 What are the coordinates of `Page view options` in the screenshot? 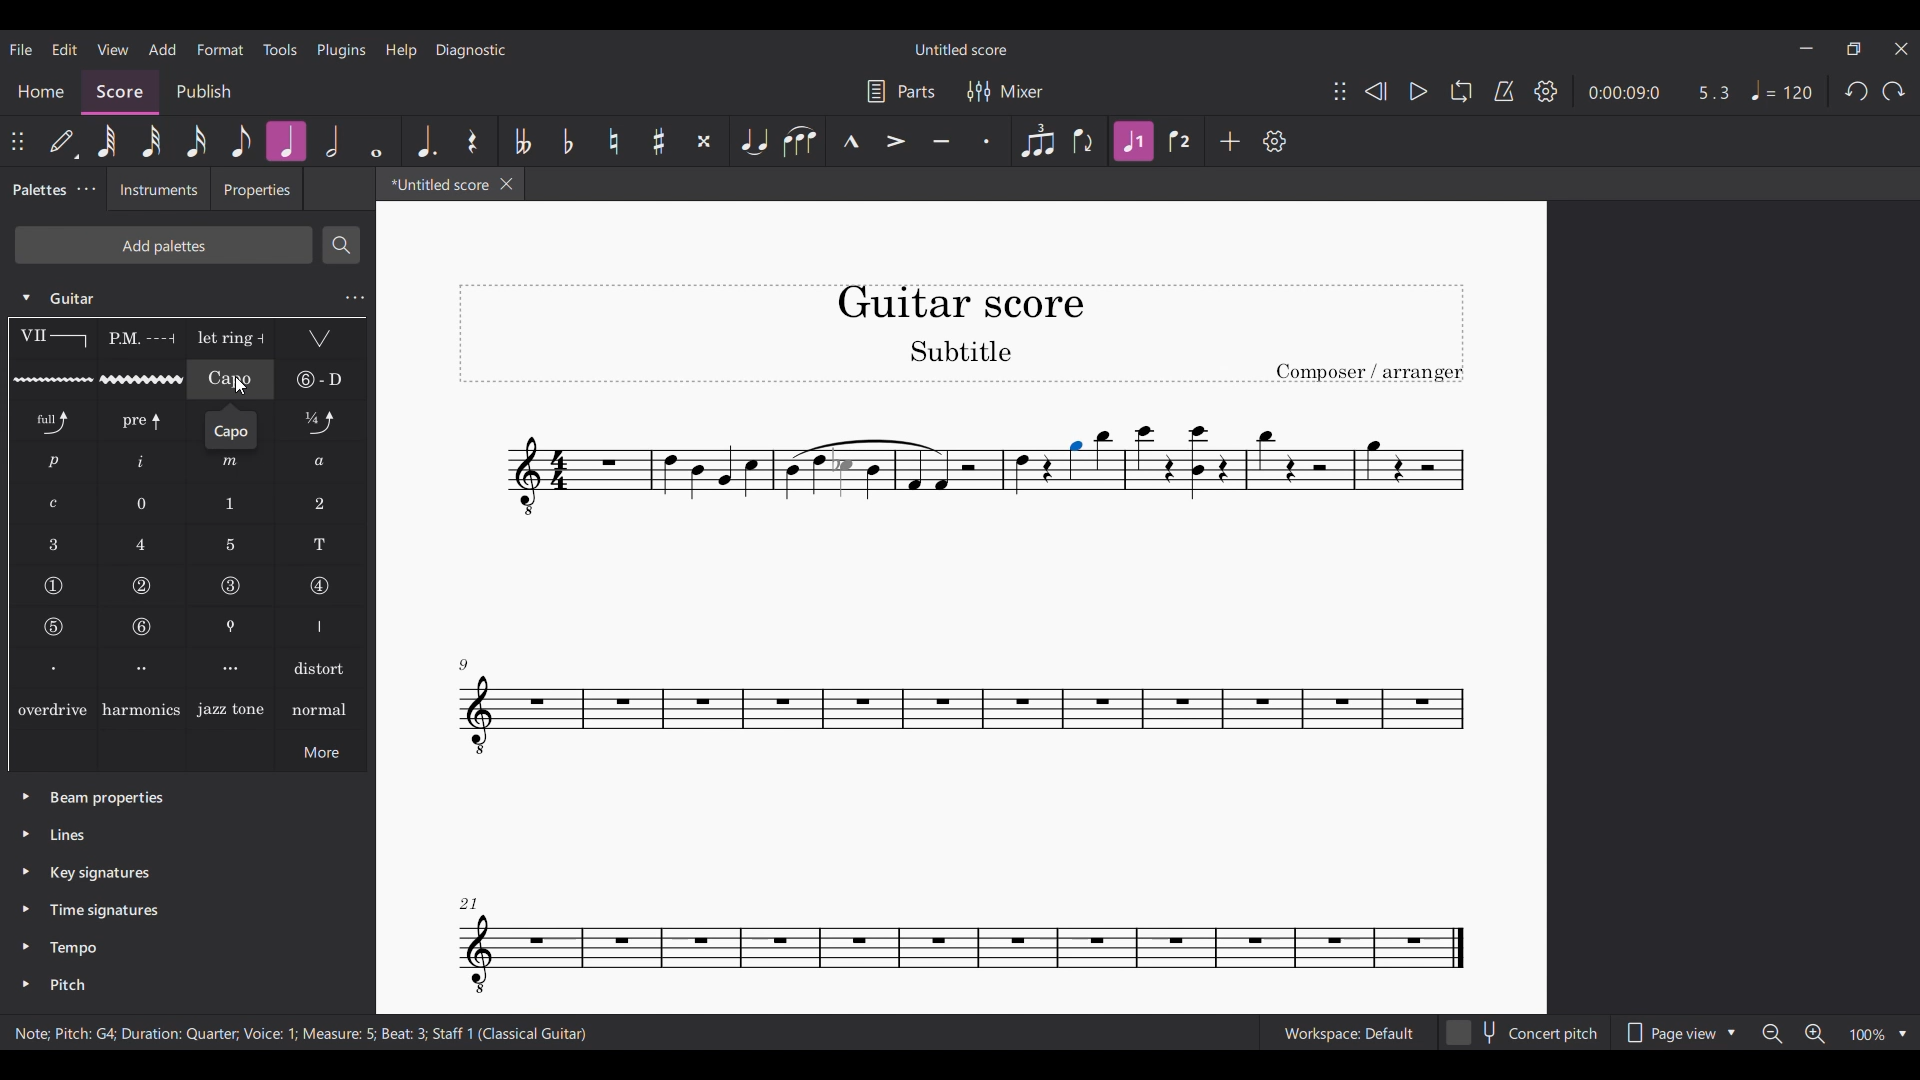 It's located at (1681, 1032).